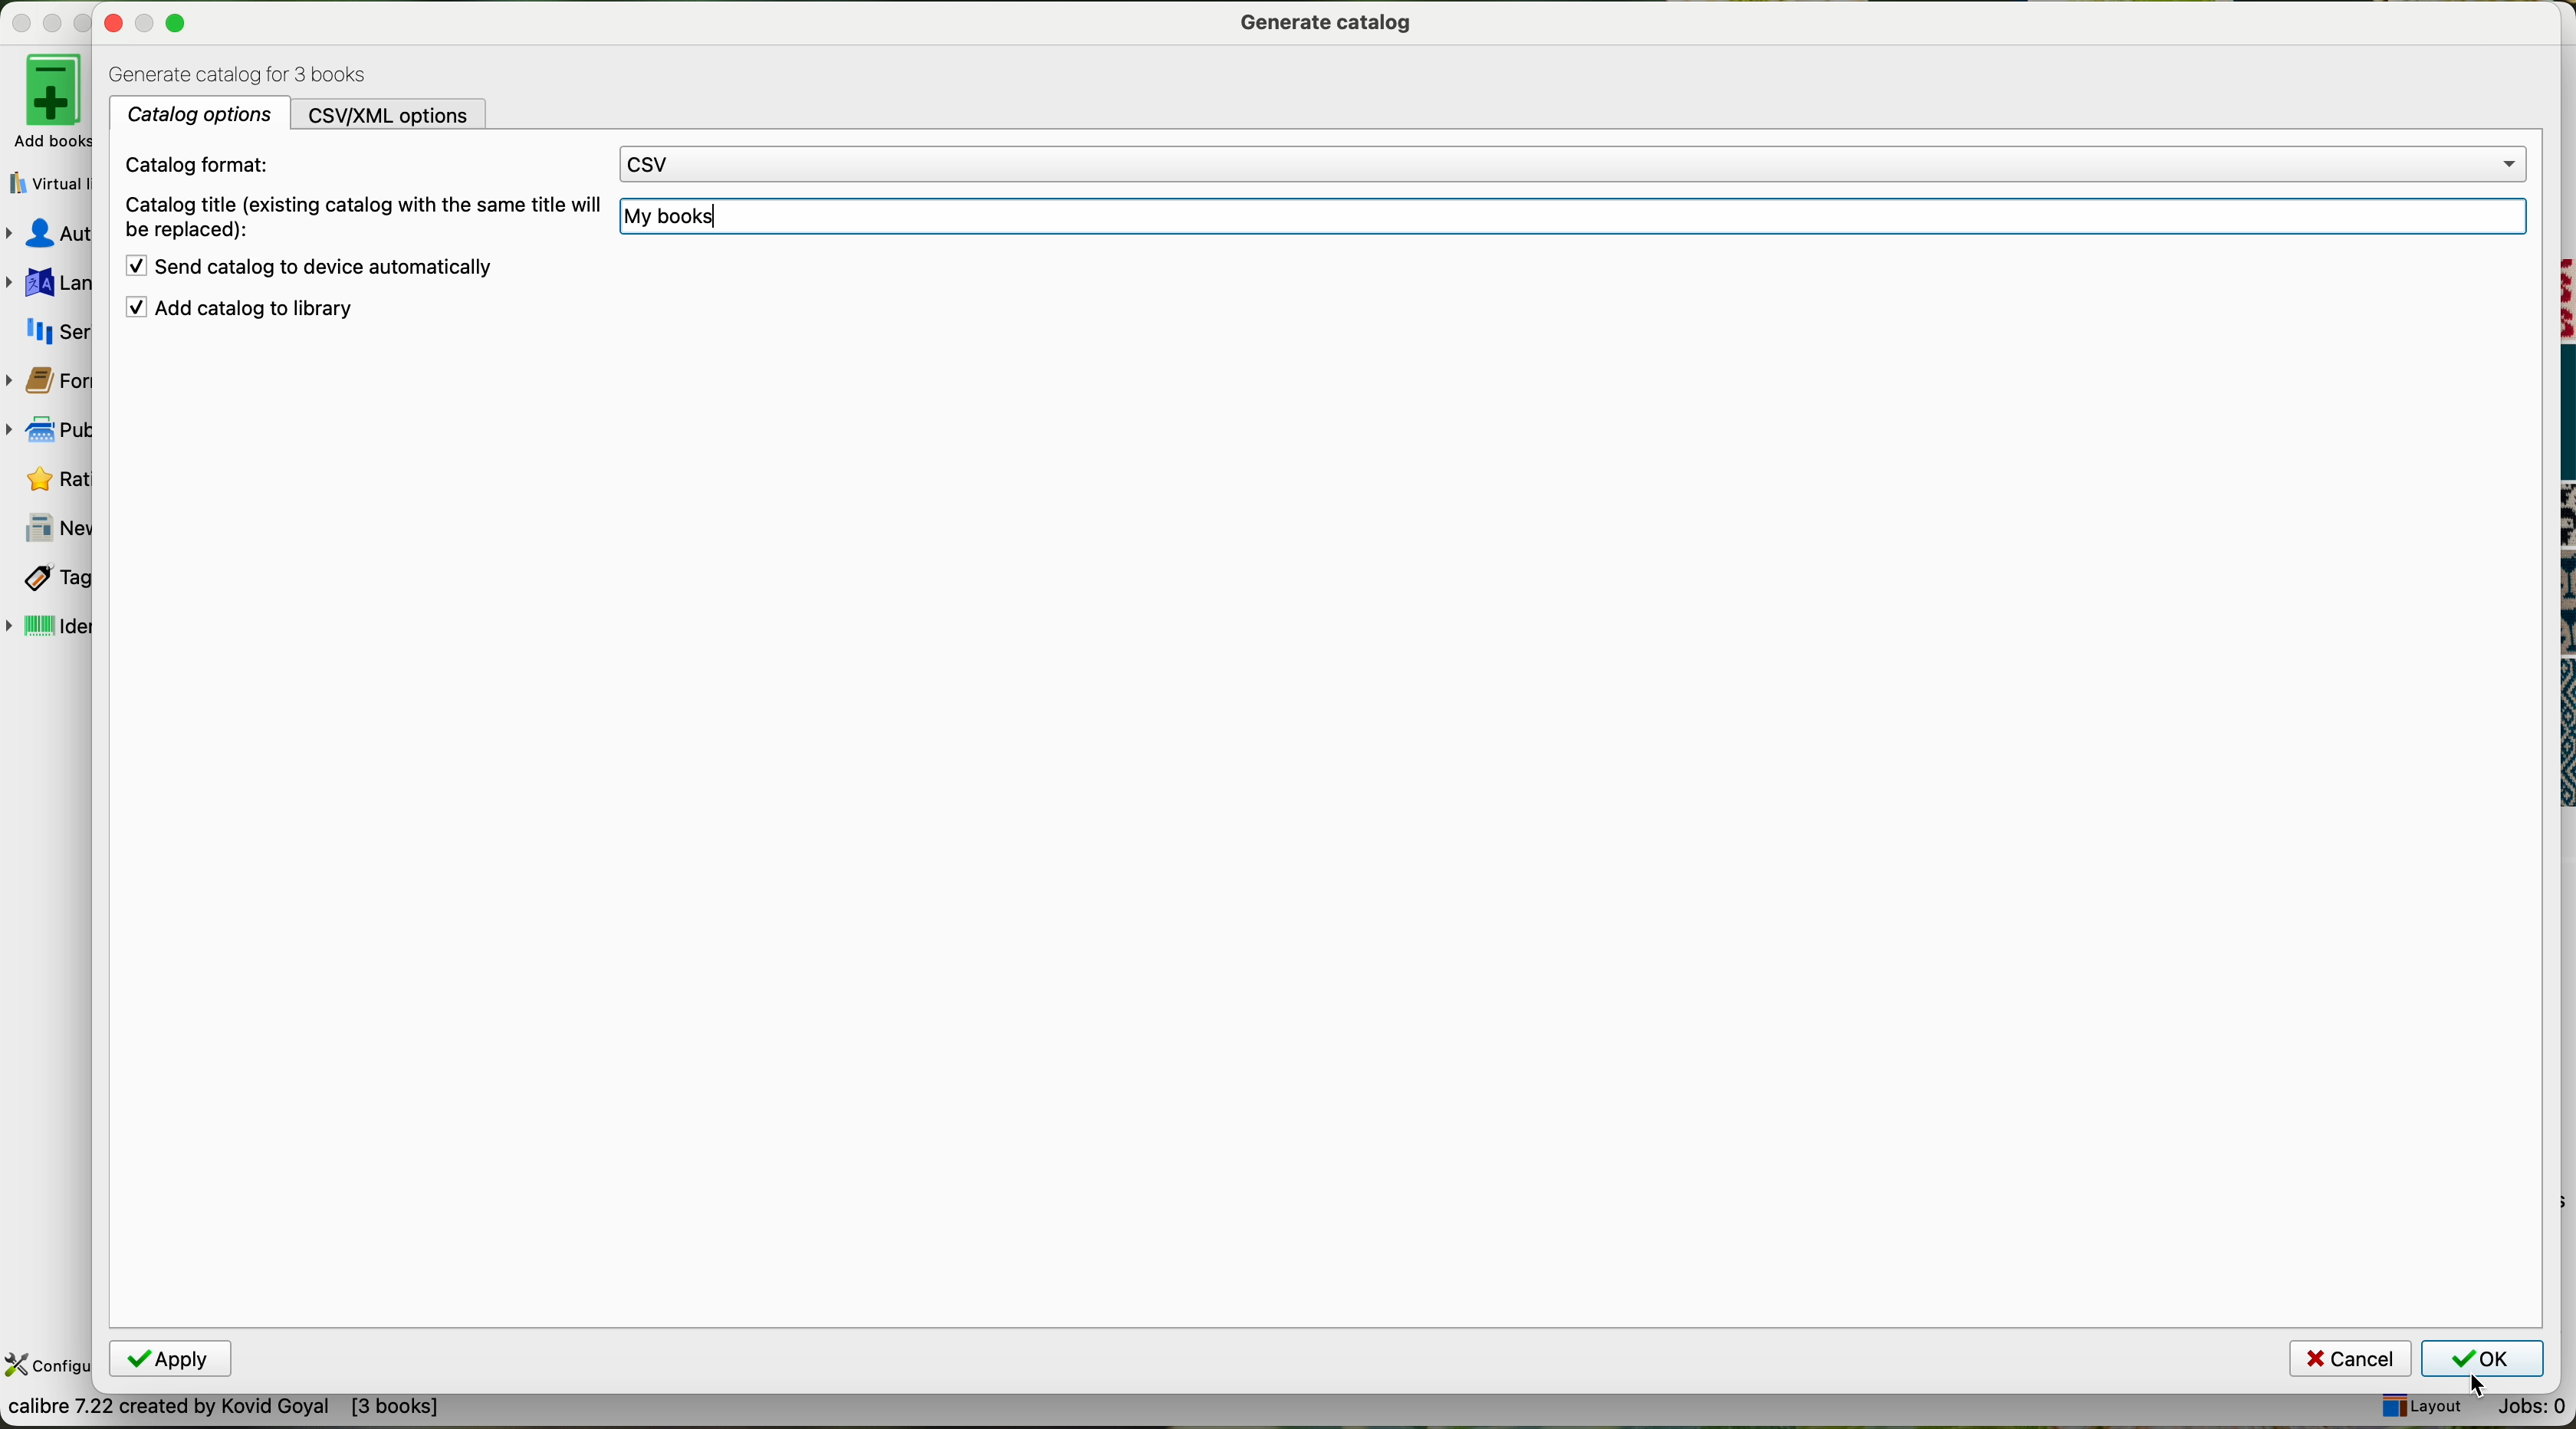 This screenshot has height=1429, width=2576. Describe the element at coordinates (43, 282) in the screenshot. I see `languages` at that location.